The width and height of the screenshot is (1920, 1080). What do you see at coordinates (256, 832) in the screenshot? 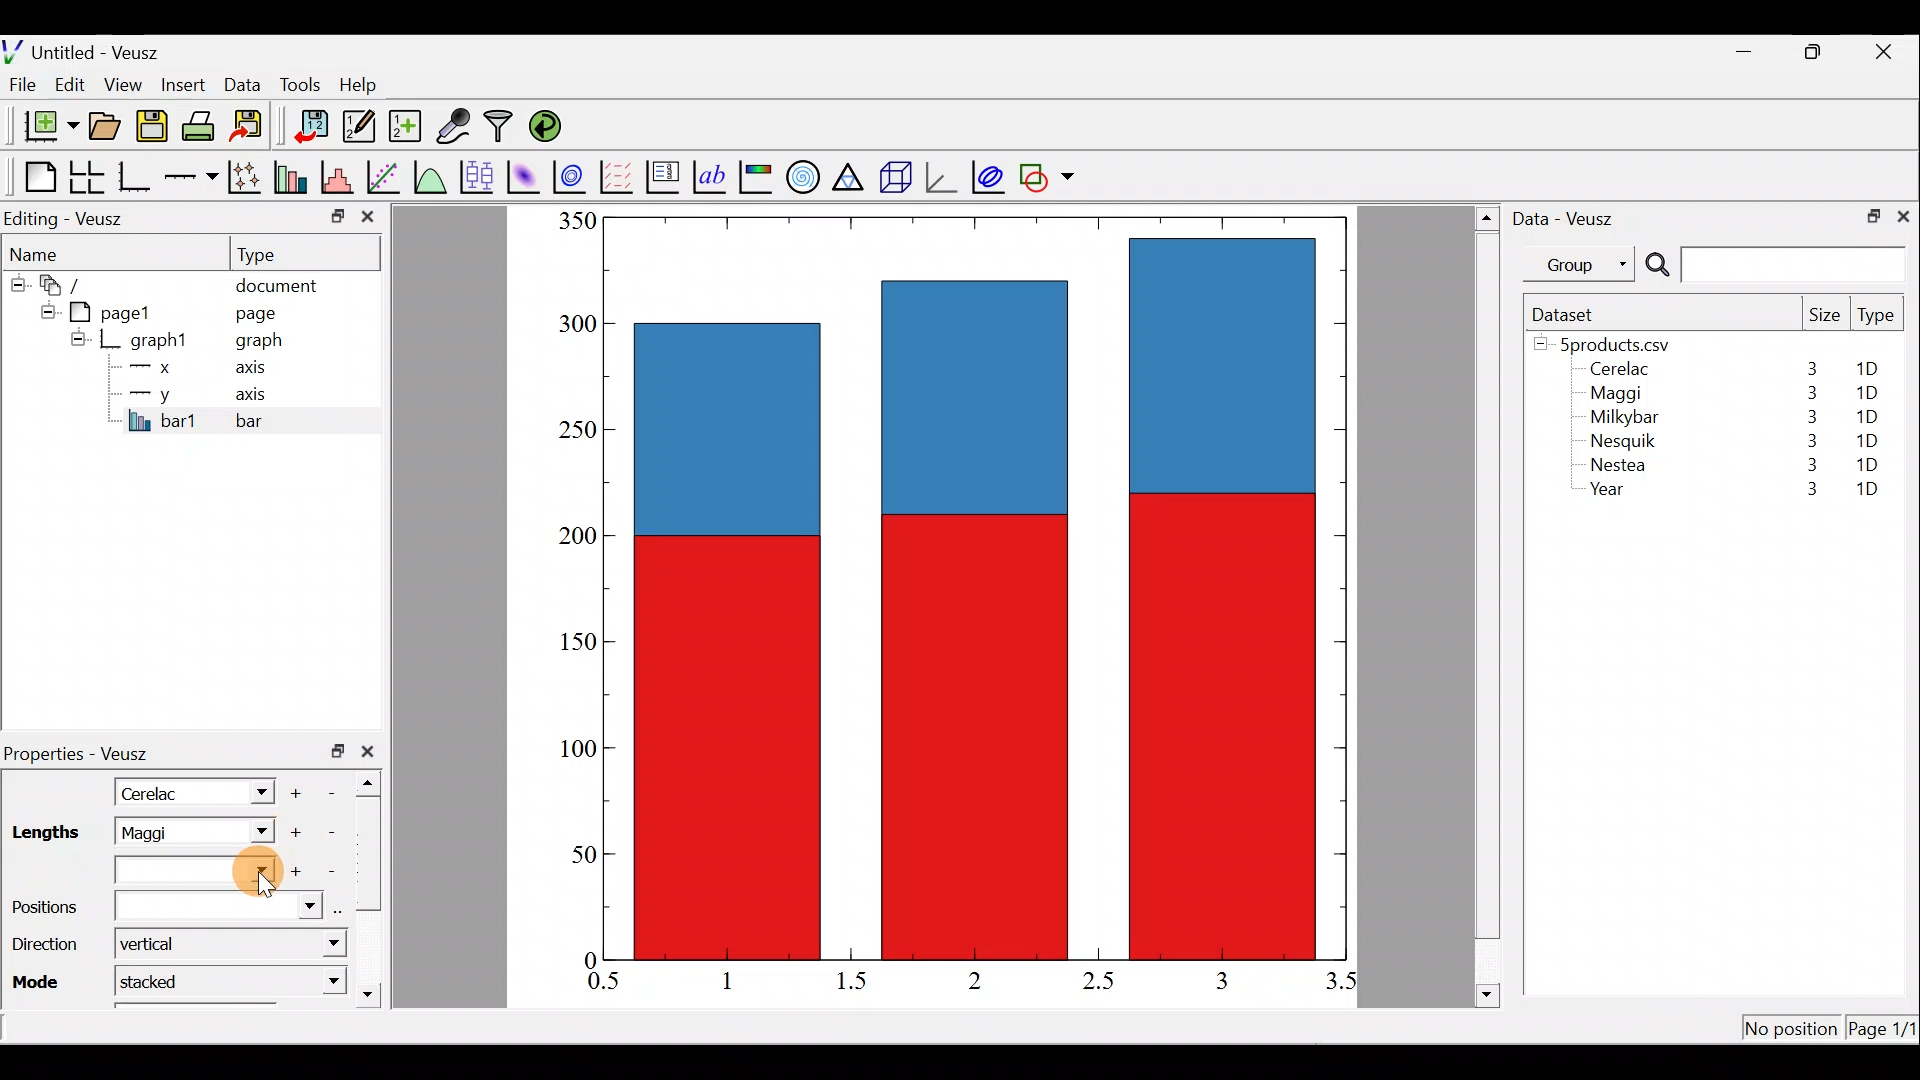
I see `Length dropdown` at bounding box center [256, 832].